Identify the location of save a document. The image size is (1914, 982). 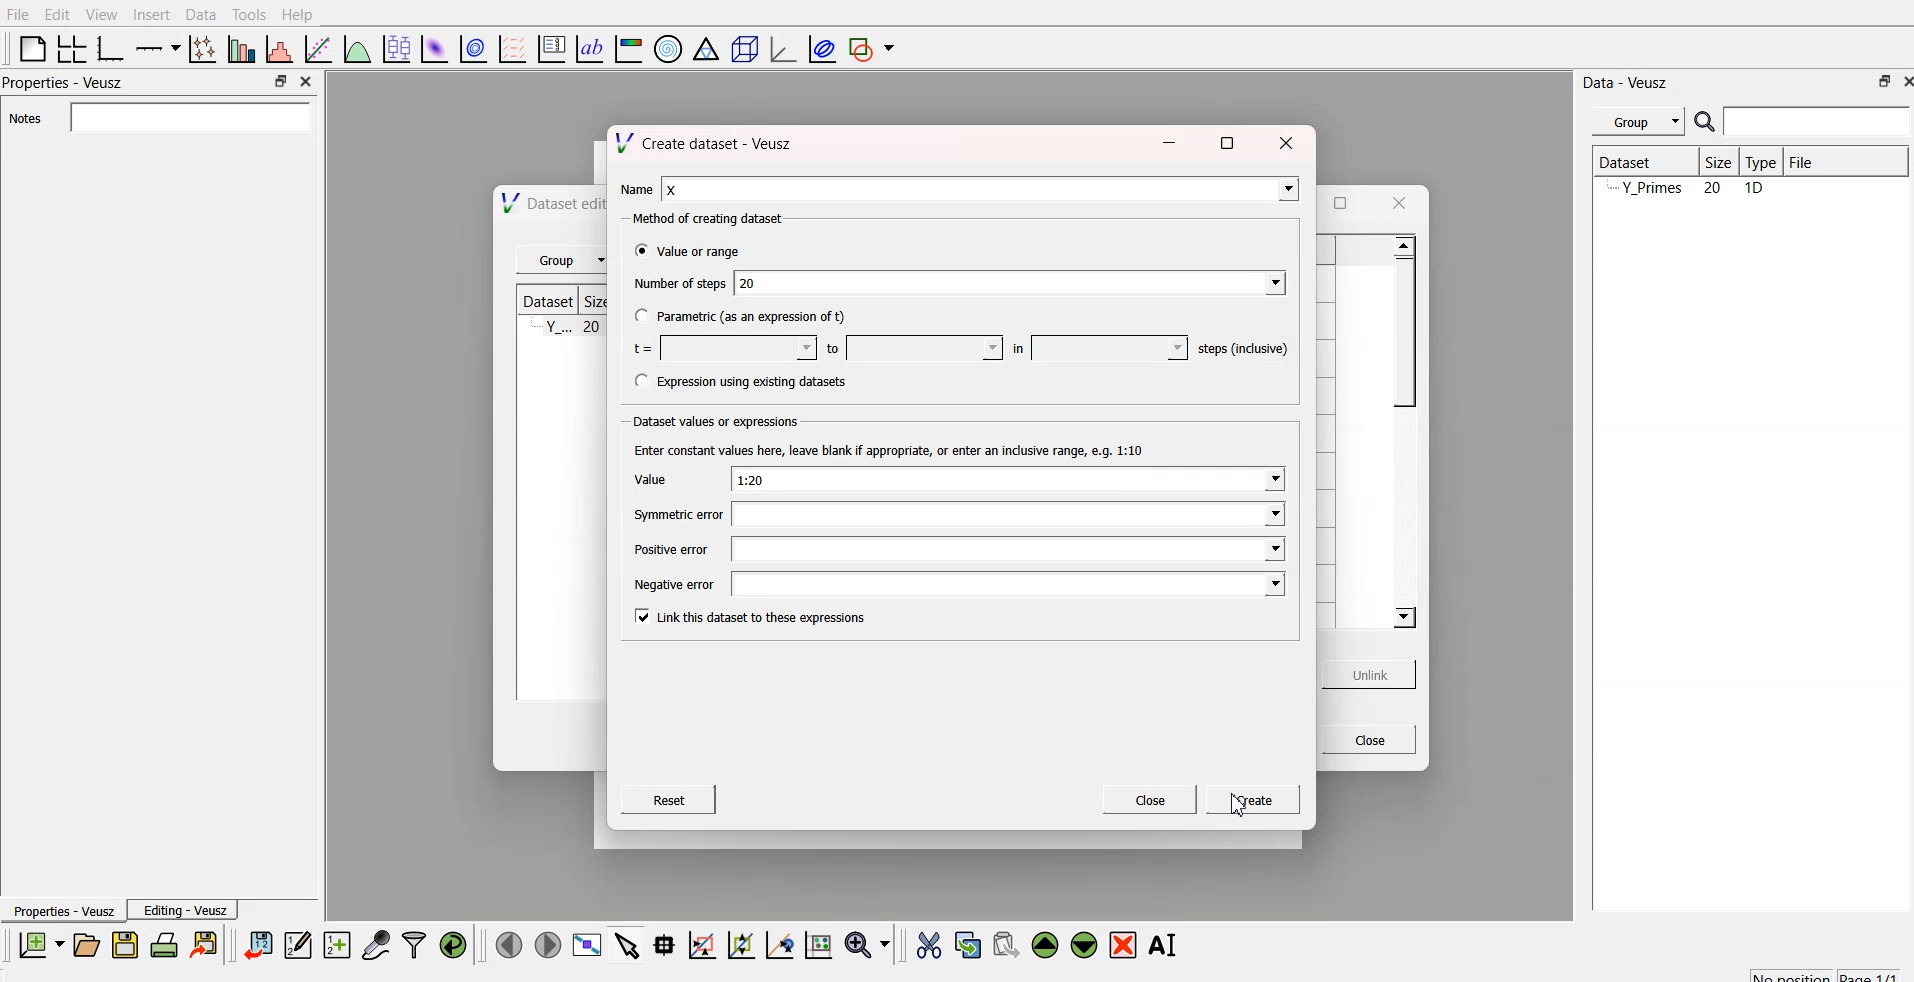
(125, 946).